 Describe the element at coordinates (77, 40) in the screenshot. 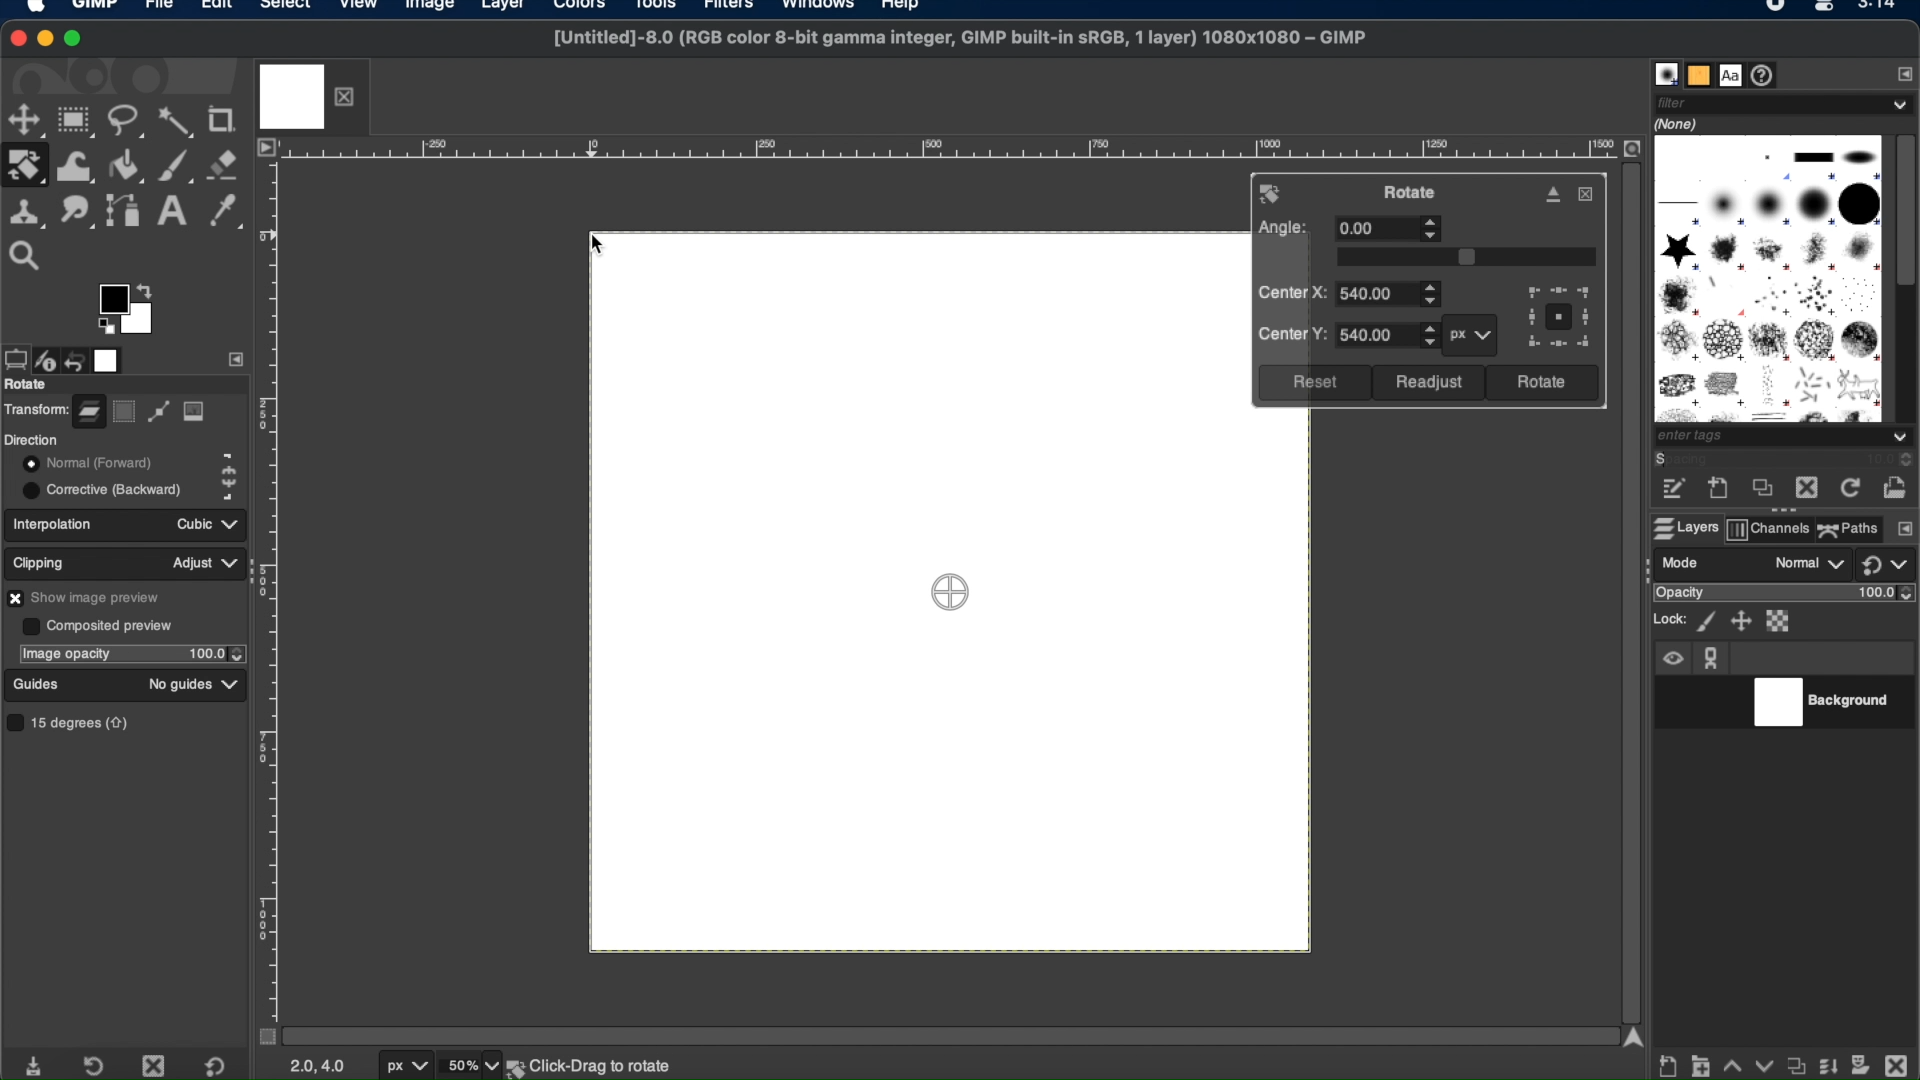

I see `maximize` at that location.